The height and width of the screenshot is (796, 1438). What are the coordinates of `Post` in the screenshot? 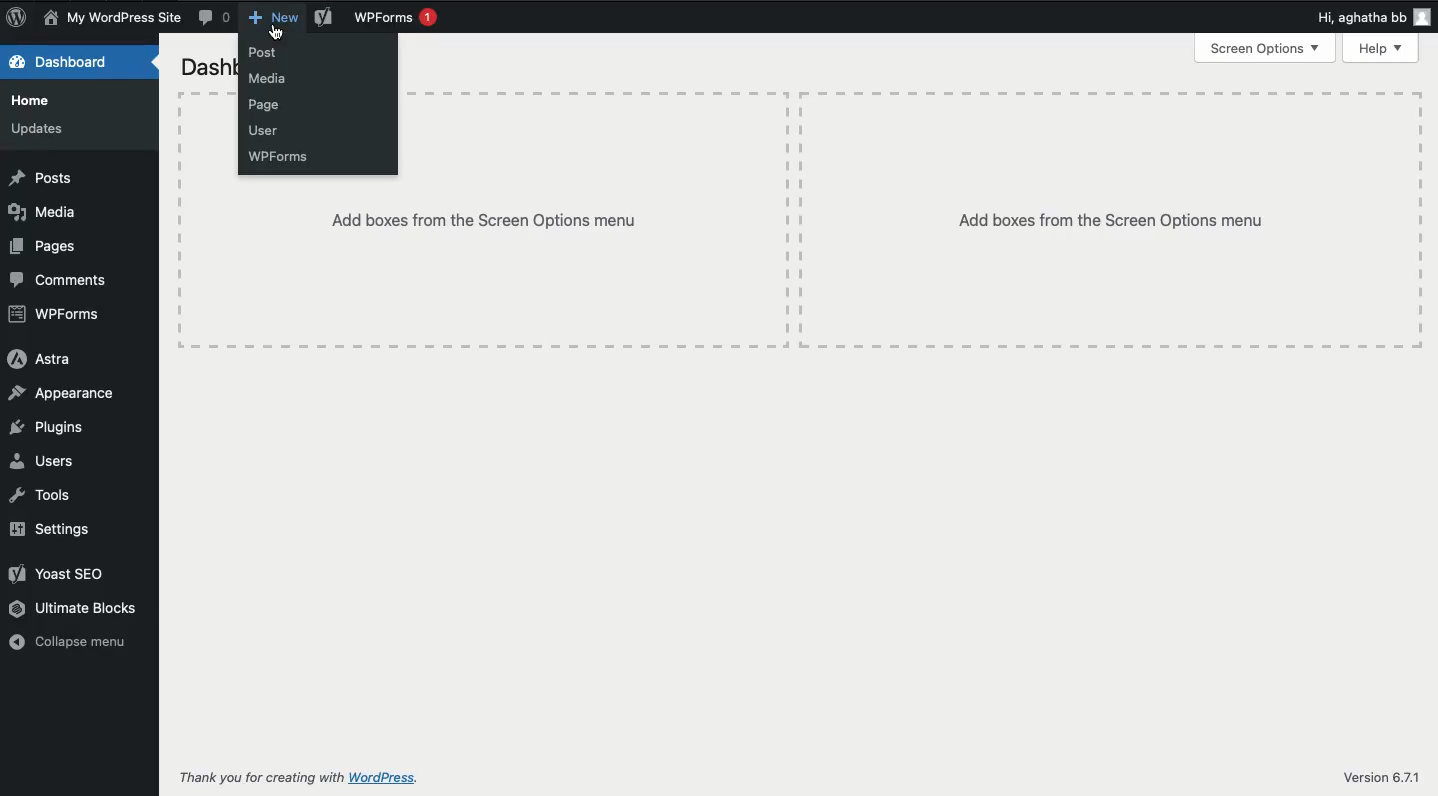 It's located at (268, 52).